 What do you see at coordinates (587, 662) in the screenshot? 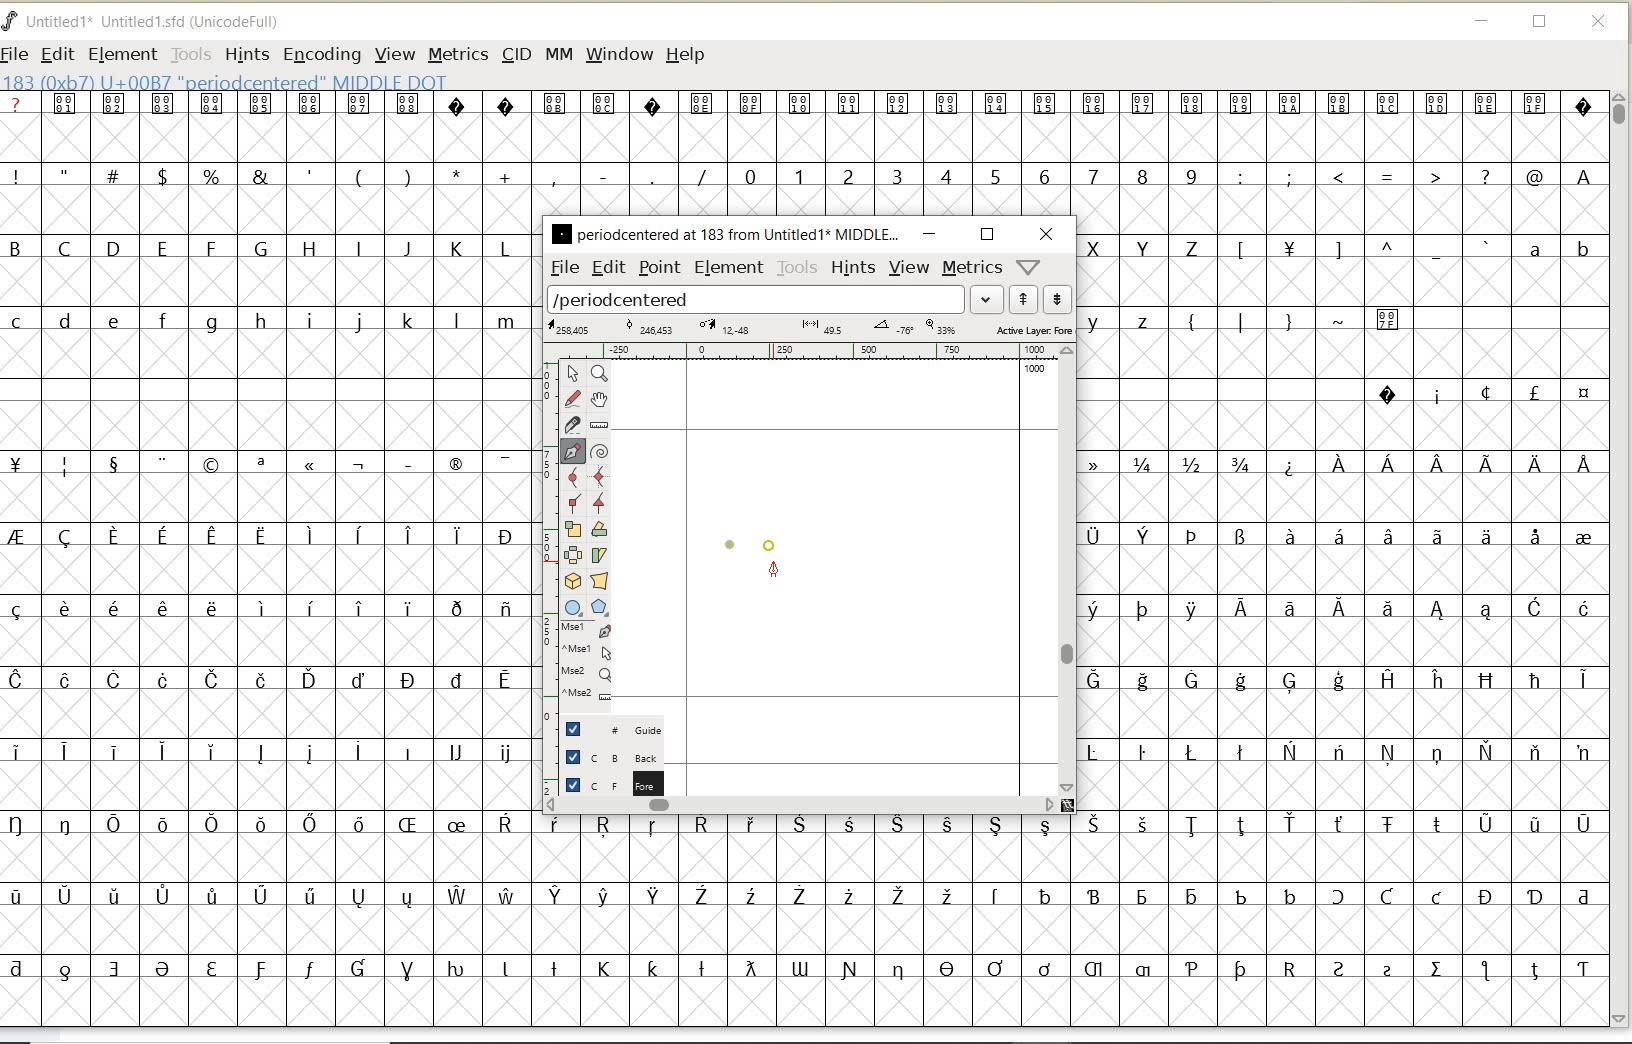
I see `cursor events on the opened outline window` at bounding box center [587, 662].